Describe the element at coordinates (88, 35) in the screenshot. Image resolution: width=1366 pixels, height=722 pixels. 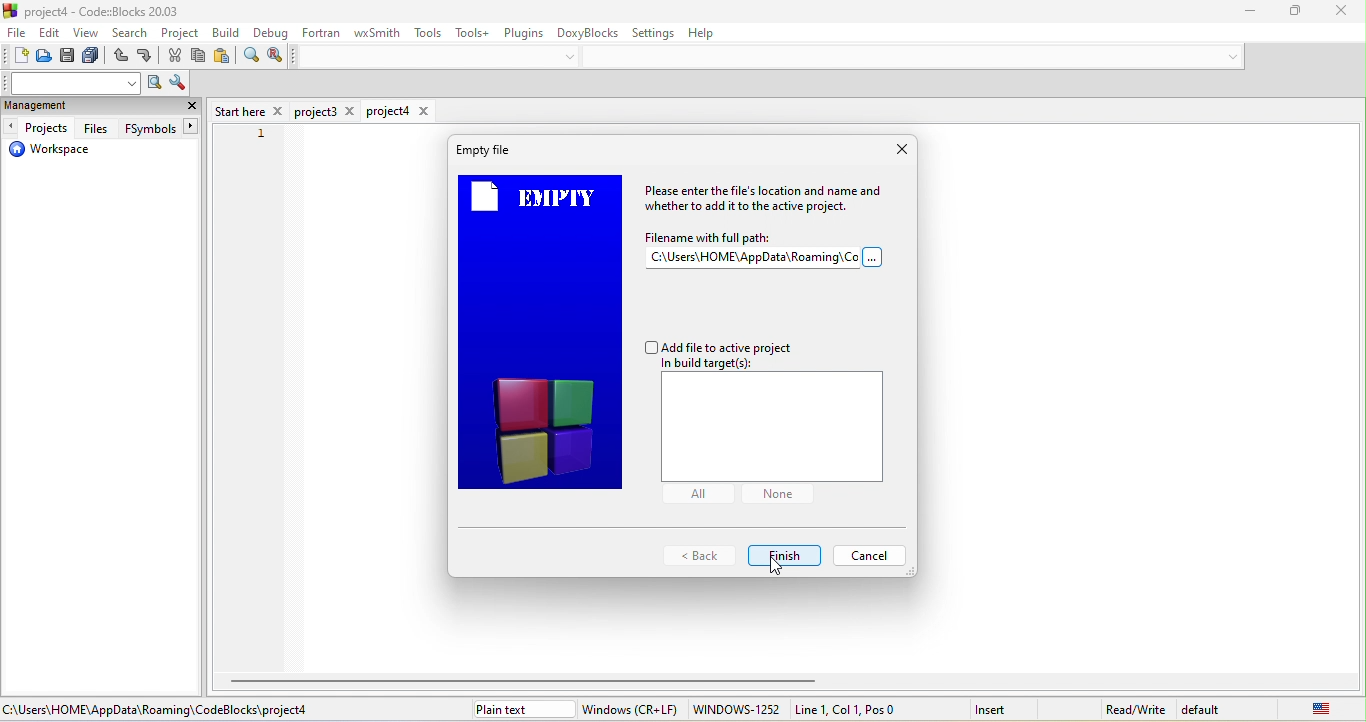
I see `view` at that location.